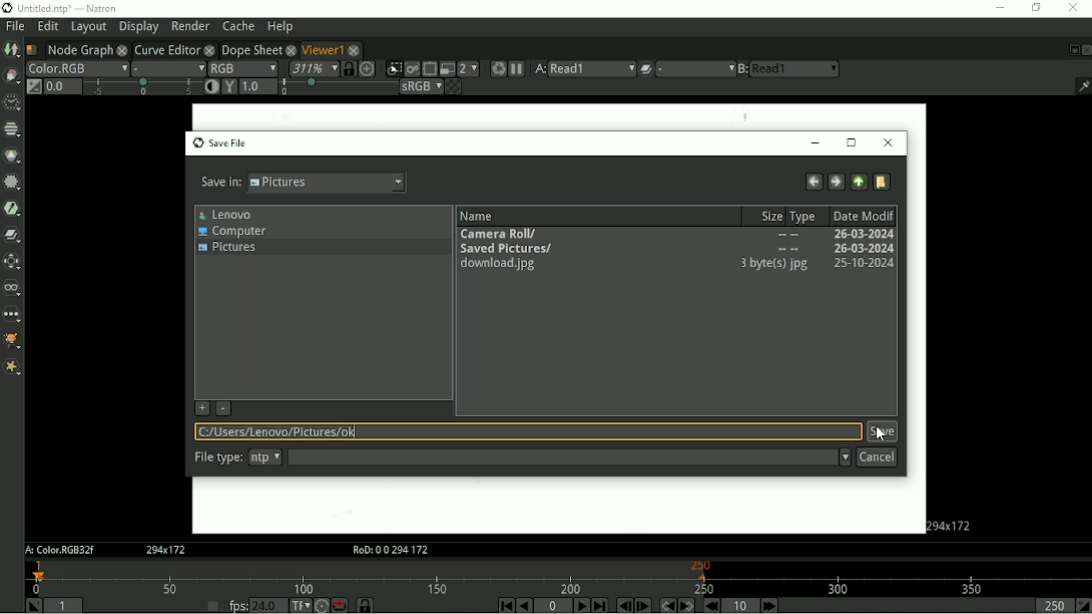 The width and height of the screenshot is (1092, 614). I want to click on Restore down, so click(1037, 9).